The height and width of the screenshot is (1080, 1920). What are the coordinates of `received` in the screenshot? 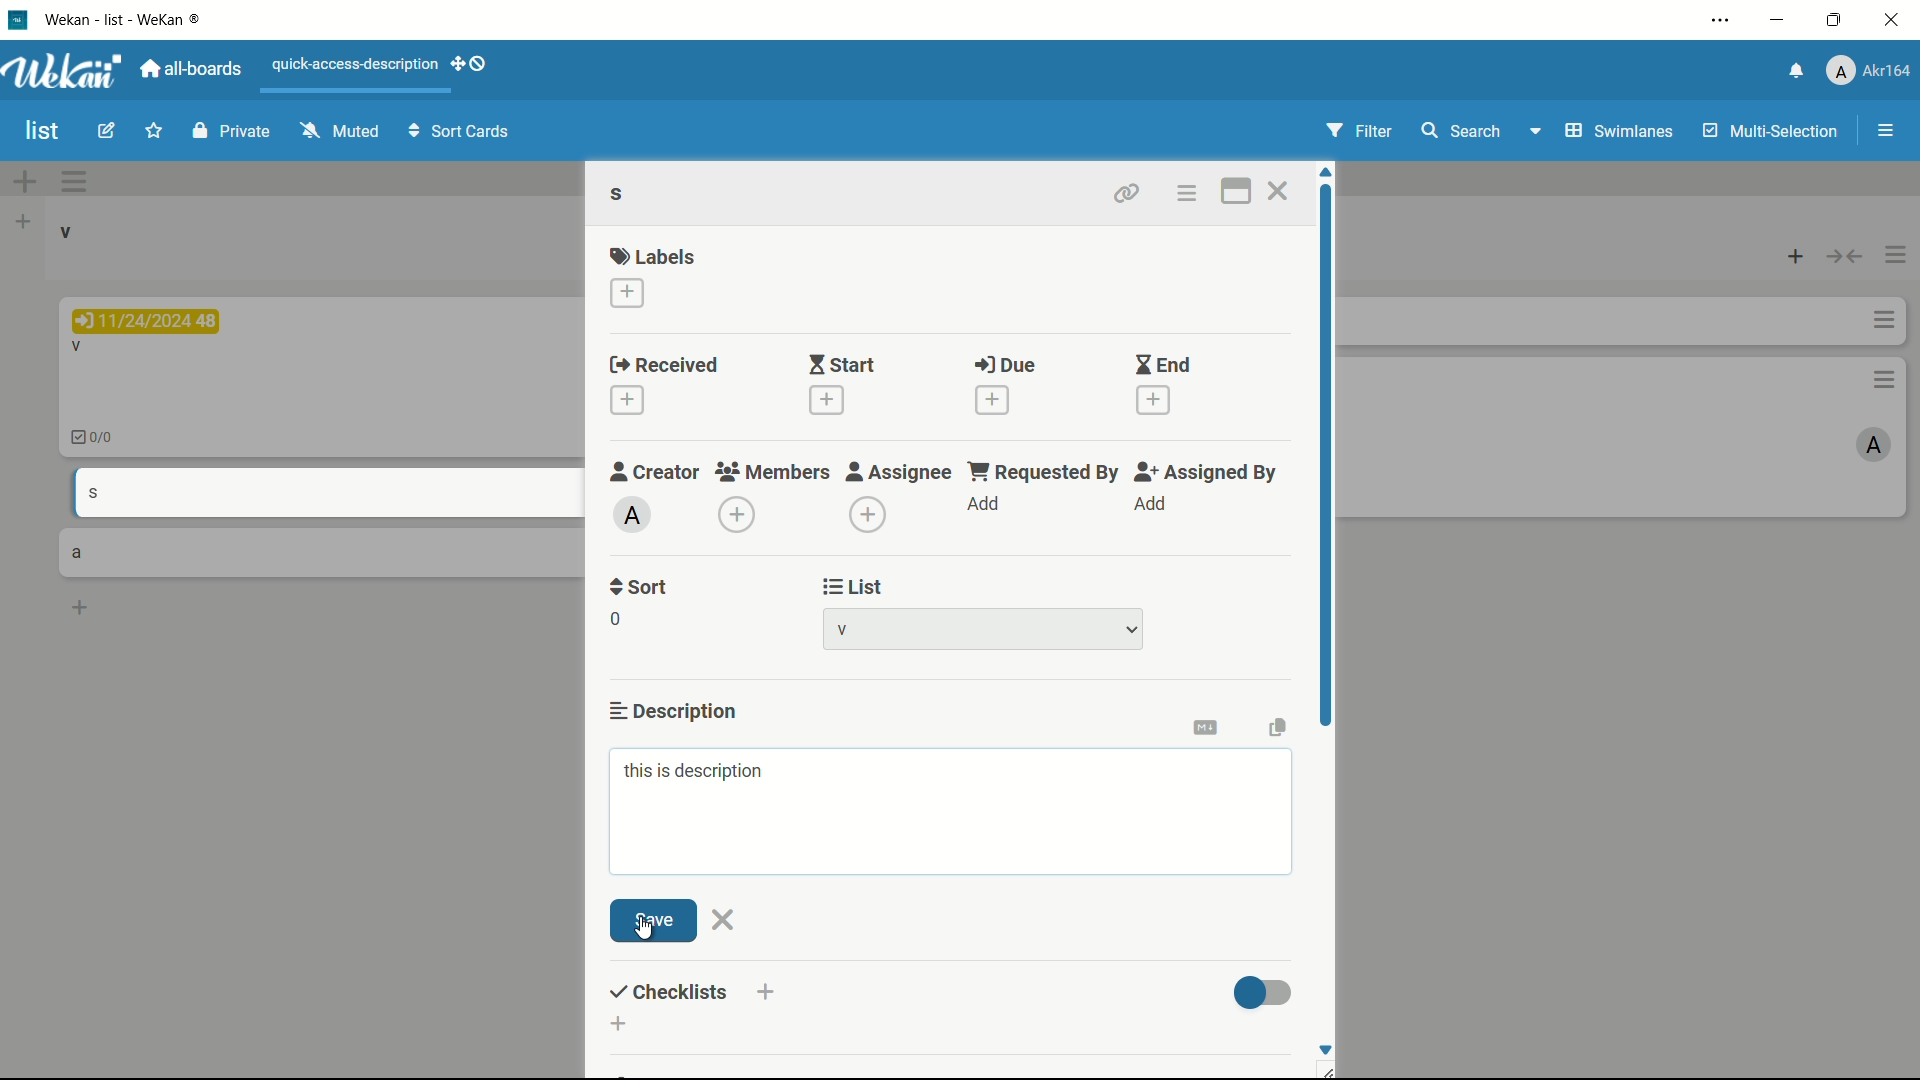 It's located at (665, 363).